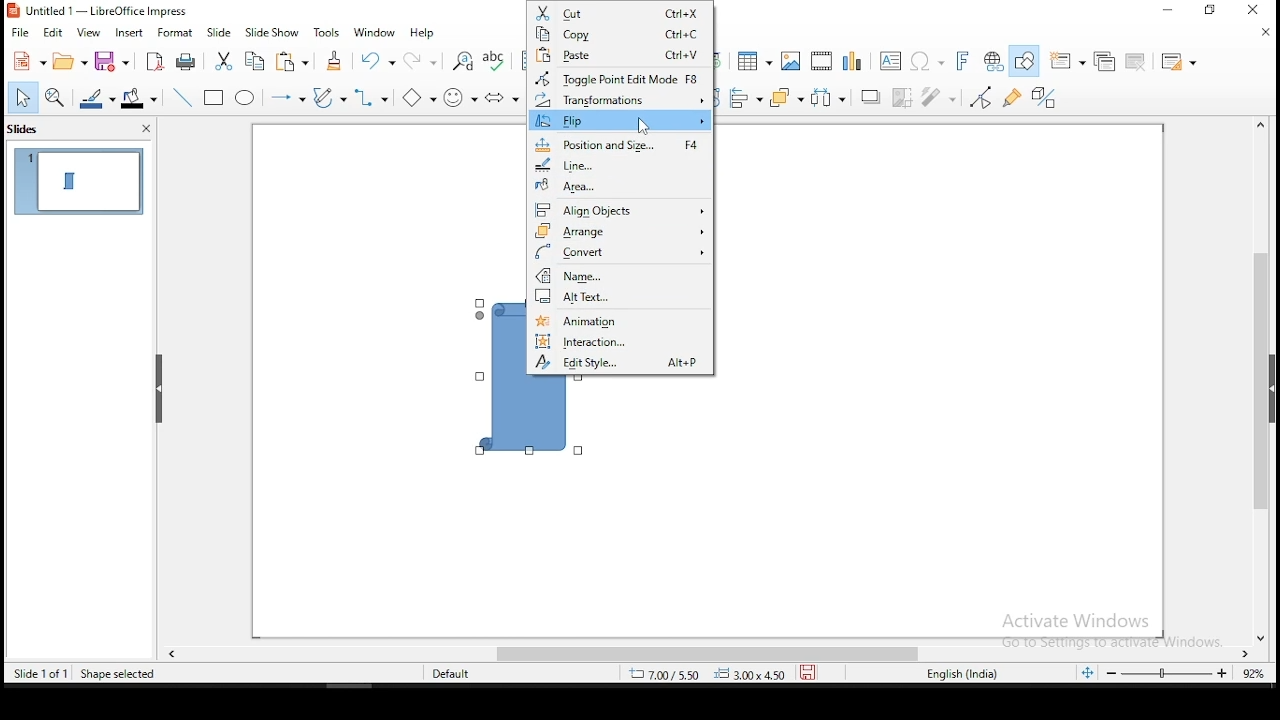  Describe the element at coordinates (328, 34) in the screenshot. I see `tools` at that location.